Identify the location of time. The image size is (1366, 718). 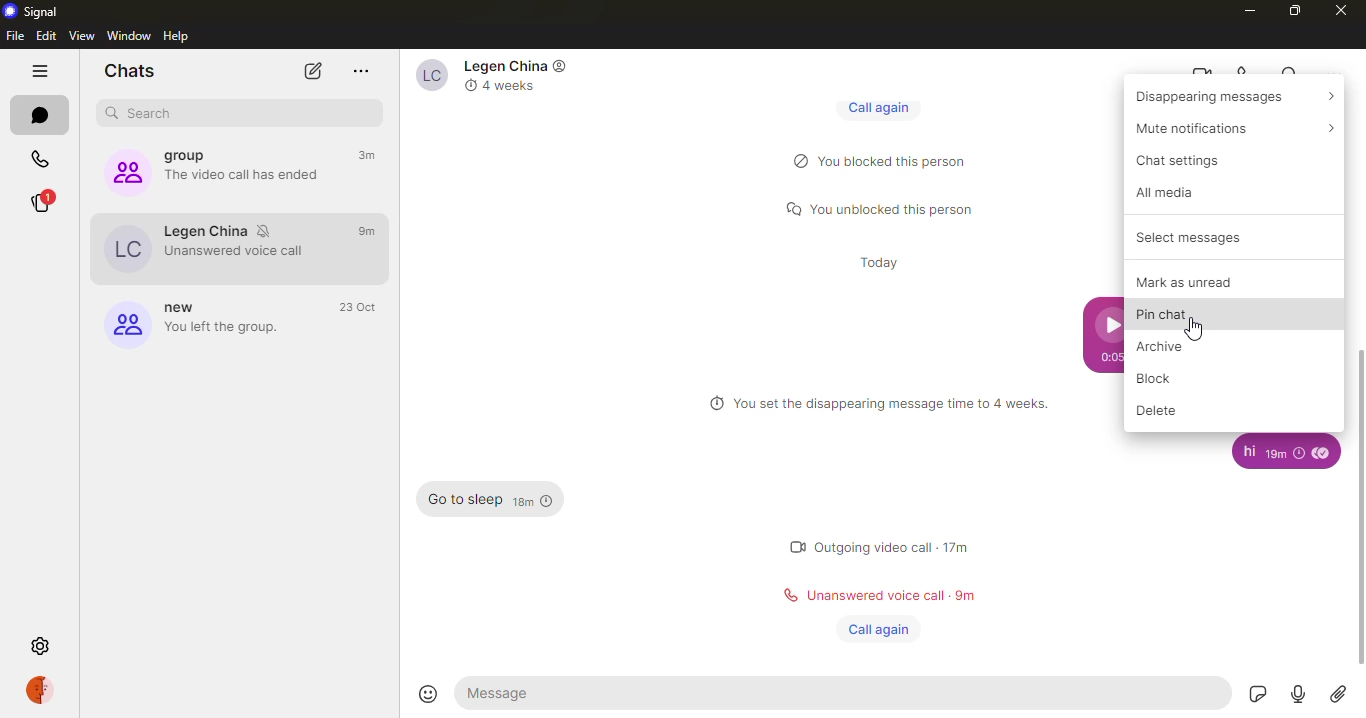
(537, 502).